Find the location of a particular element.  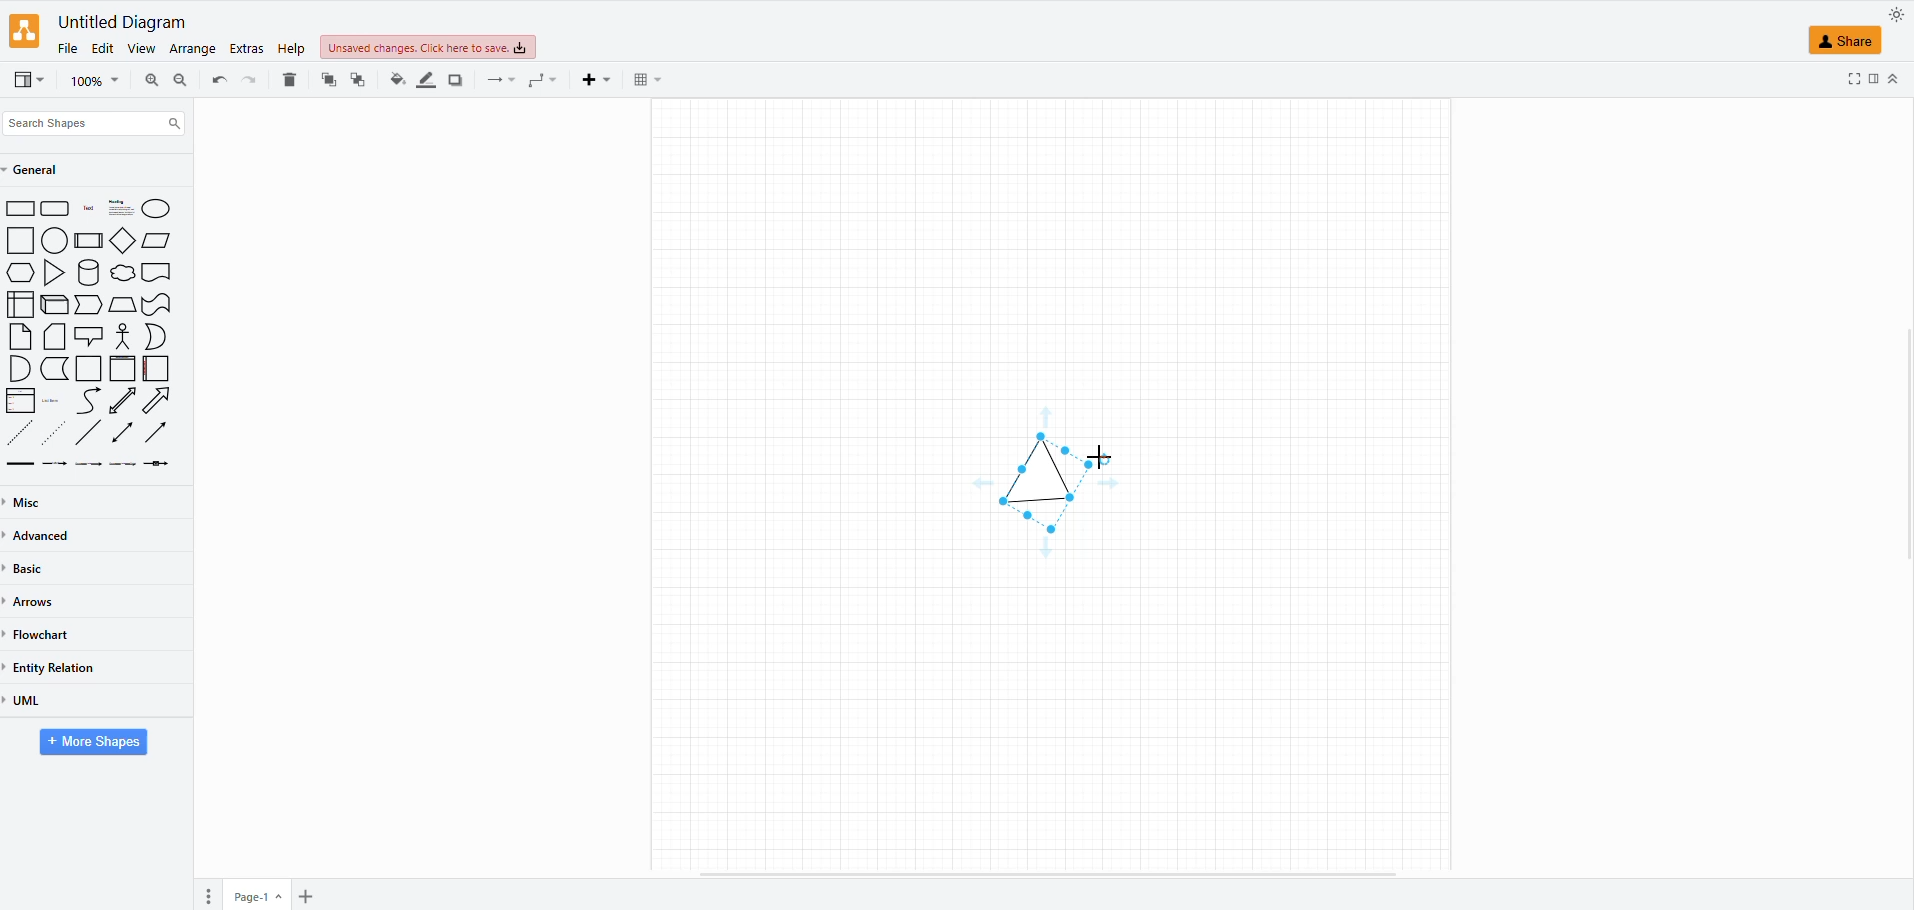

Line is located at coordinates (90, 432).